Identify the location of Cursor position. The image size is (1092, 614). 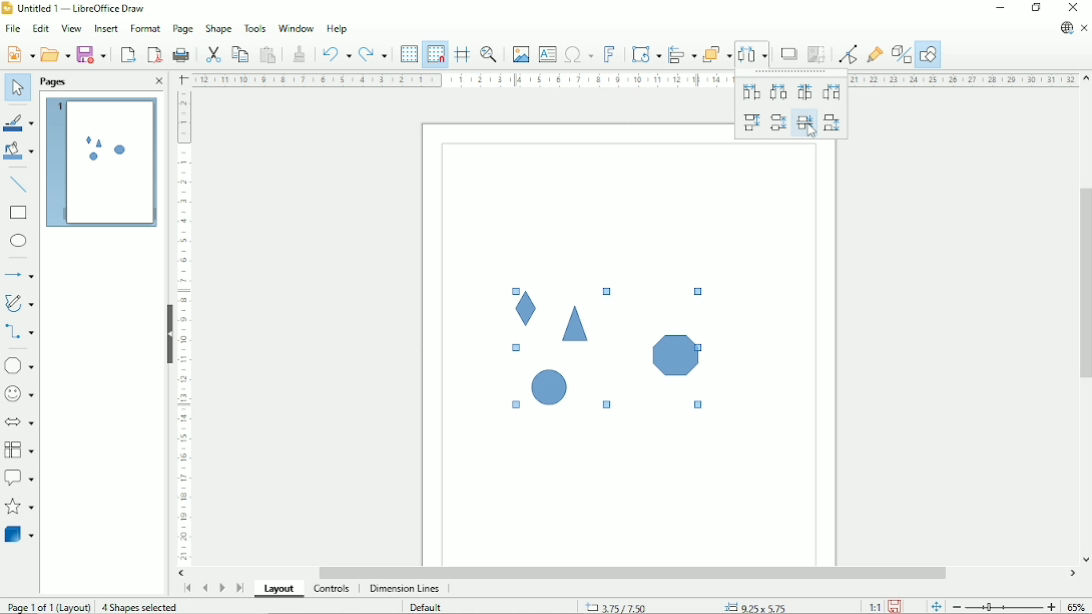
(687, 606).